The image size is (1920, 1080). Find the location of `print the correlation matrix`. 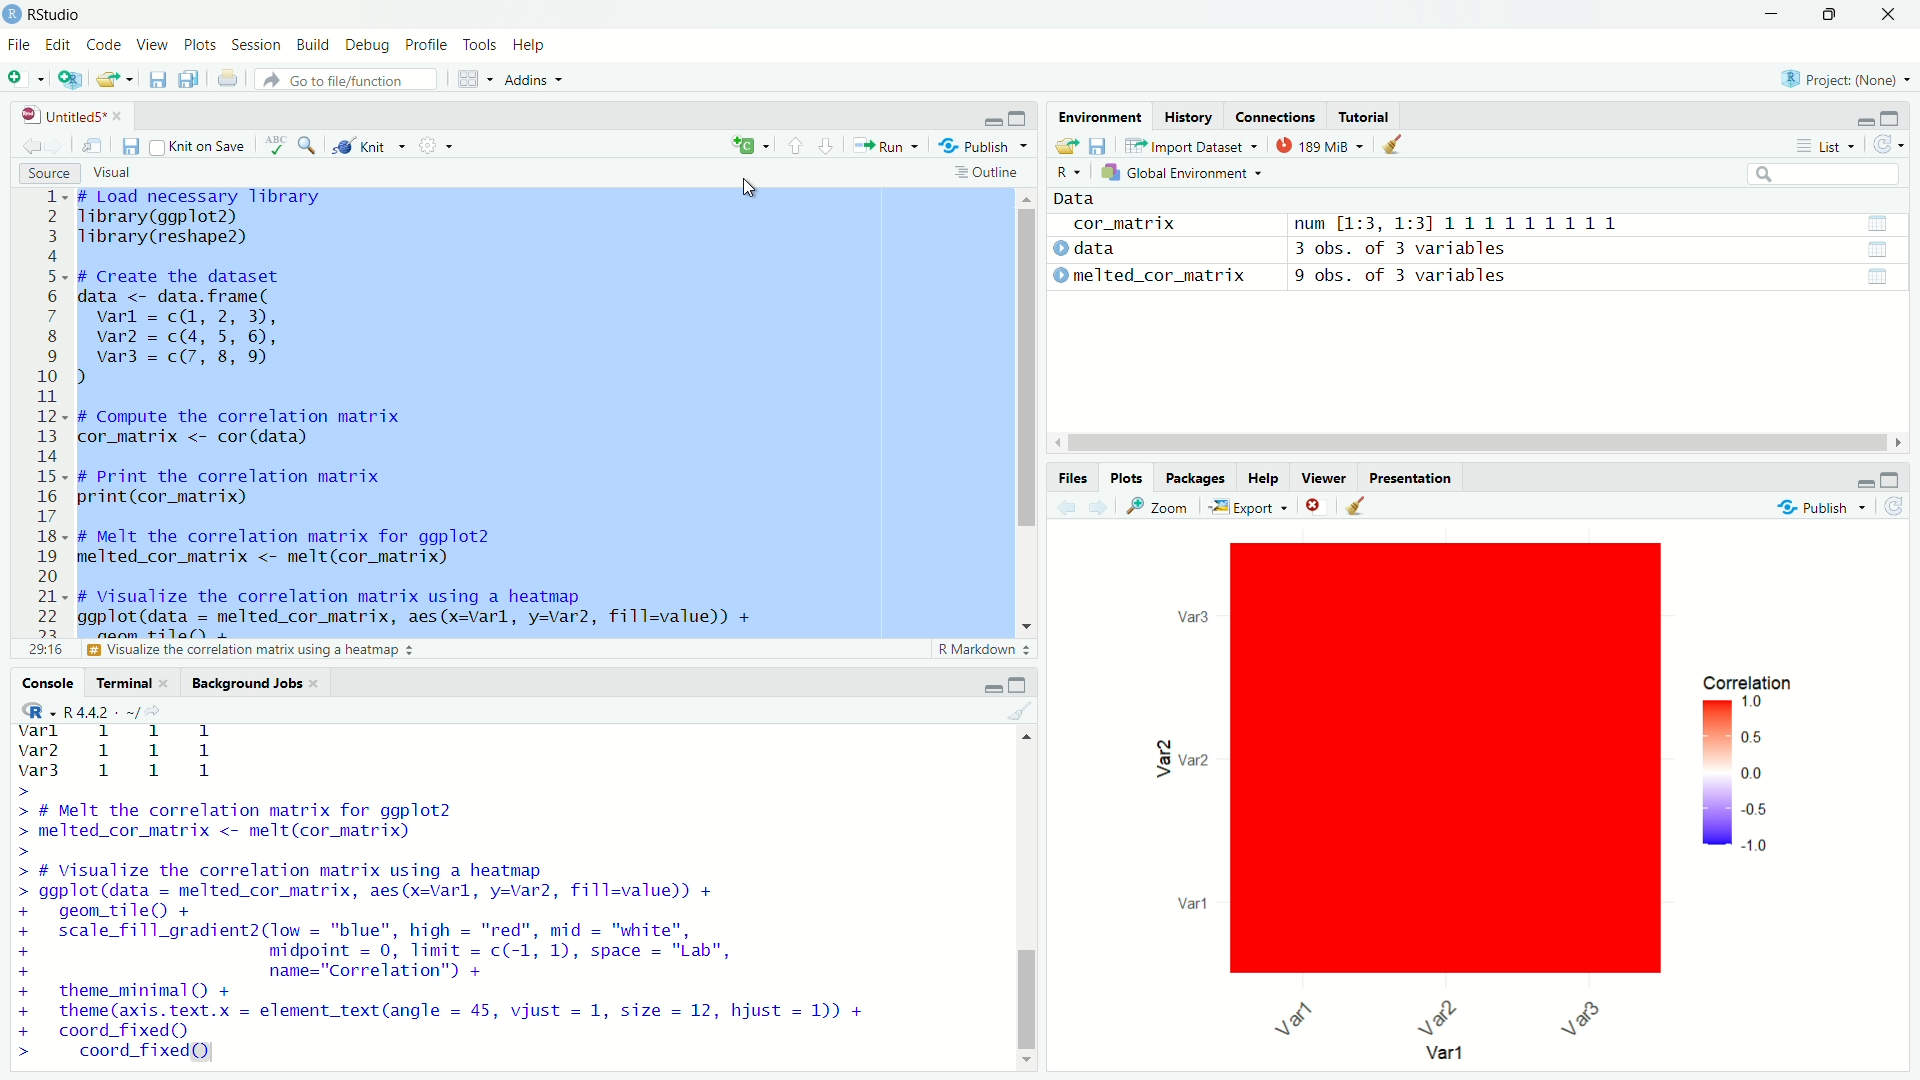

print the correlation matrix is located at coordinates (250, 652).